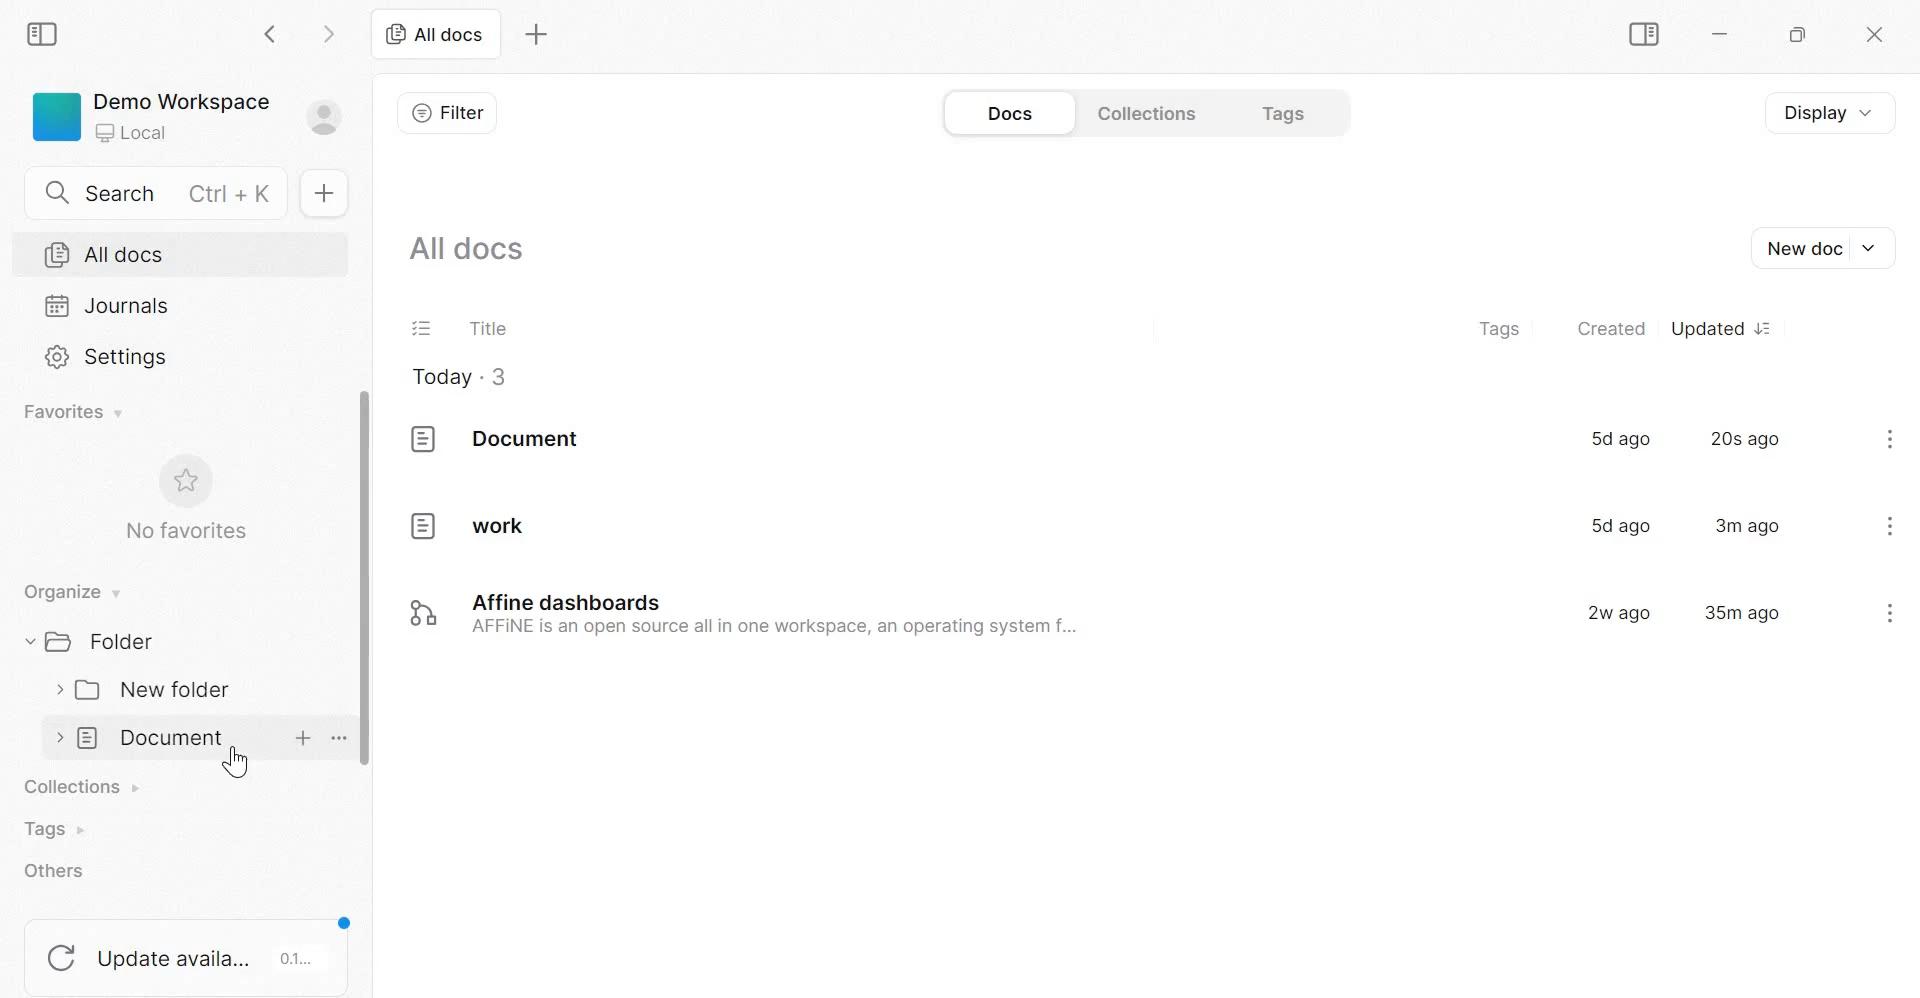 The image size is (1920, 998). I want to click on Minimize, so click(1719, 34).